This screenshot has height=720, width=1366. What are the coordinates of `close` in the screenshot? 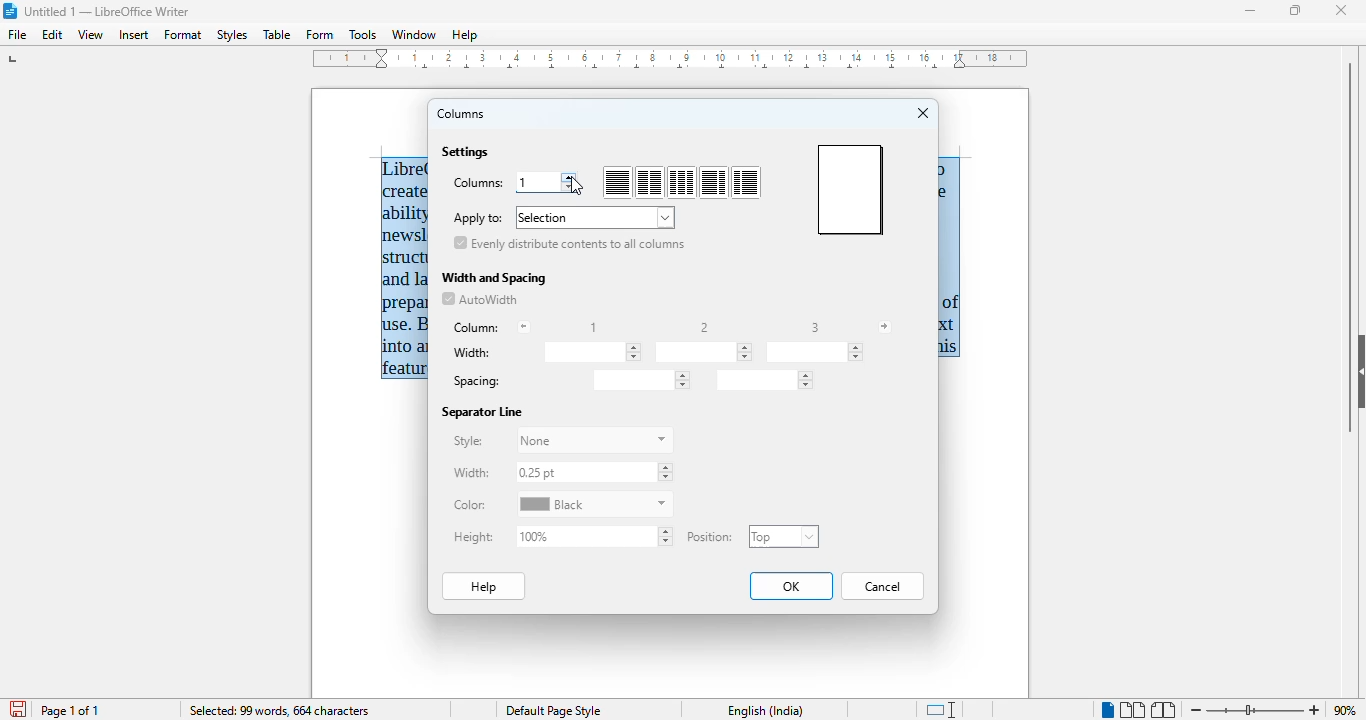 It's located at (924, 113).